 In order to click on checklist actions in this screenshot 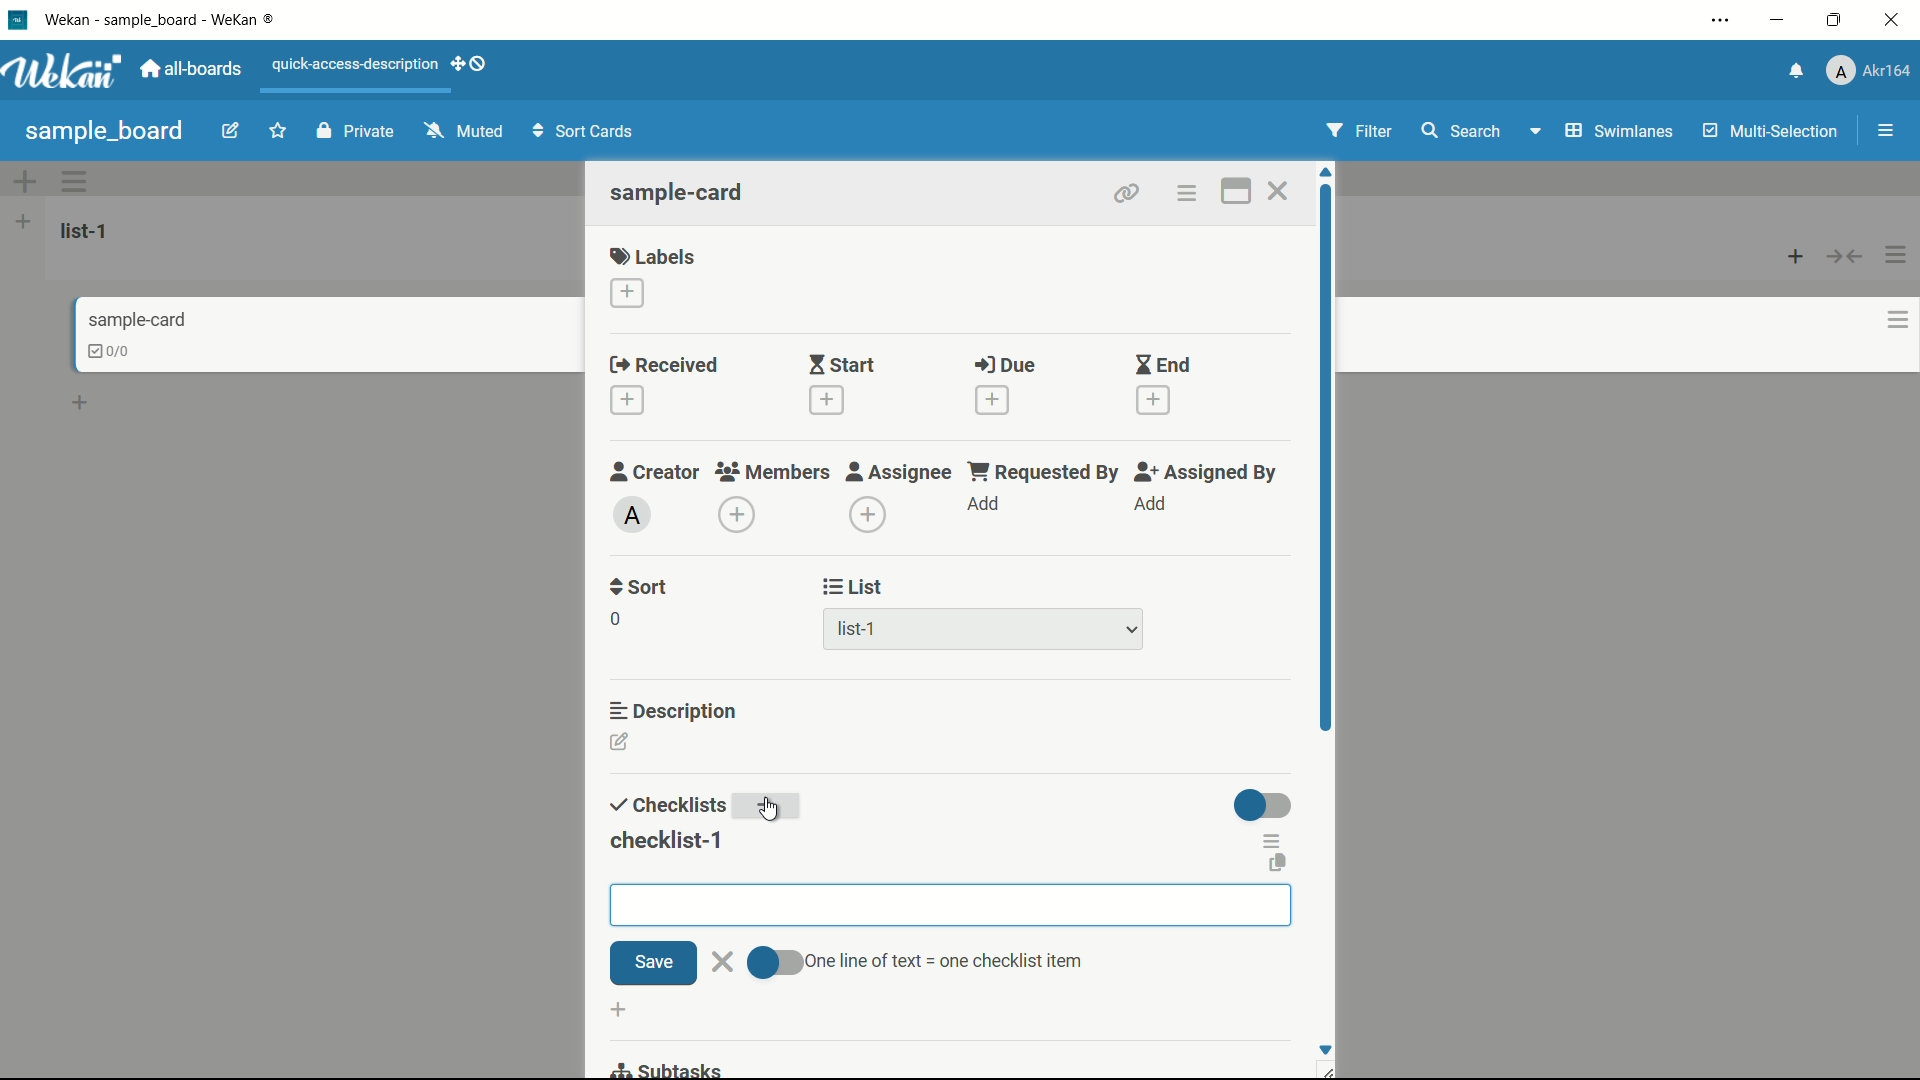, I will do `click(1273, 840)`.